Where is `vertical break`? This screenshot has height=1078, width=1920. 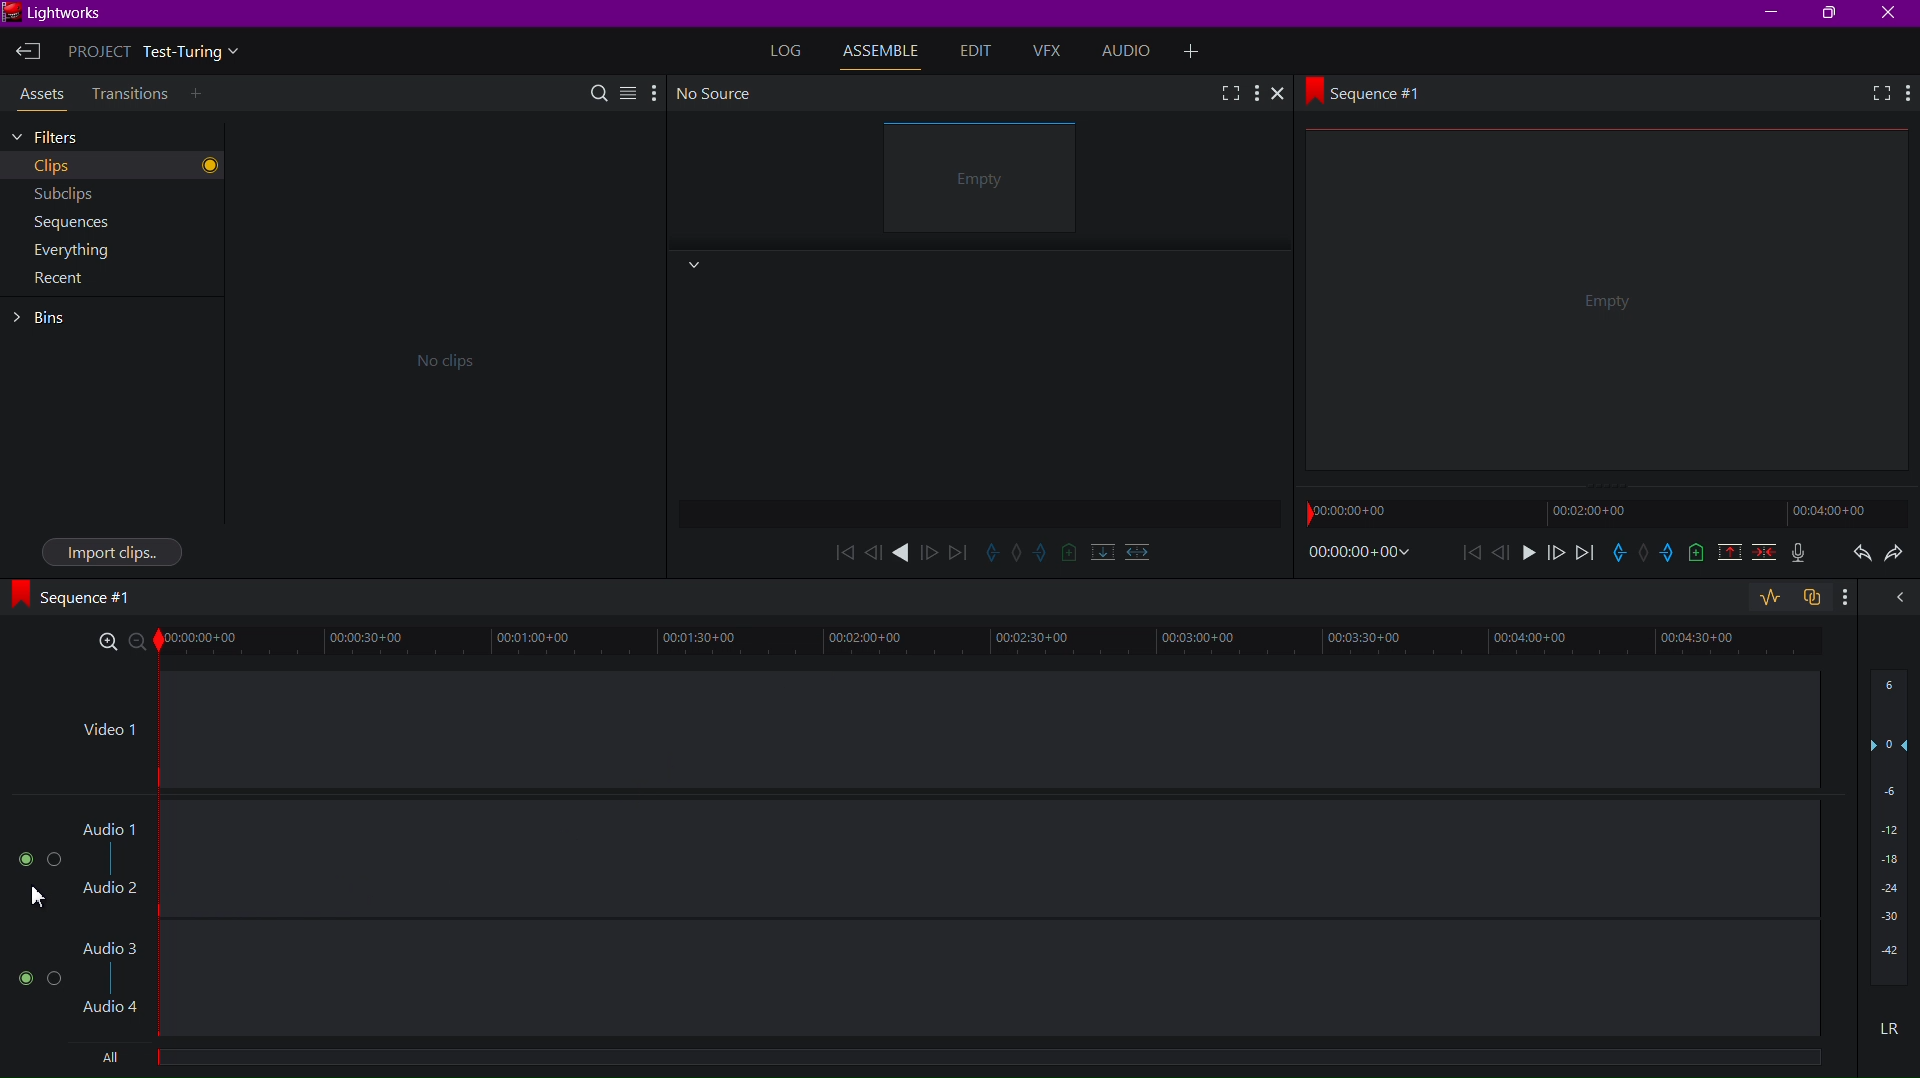 vertical break is located at coordinates (1099, 552).